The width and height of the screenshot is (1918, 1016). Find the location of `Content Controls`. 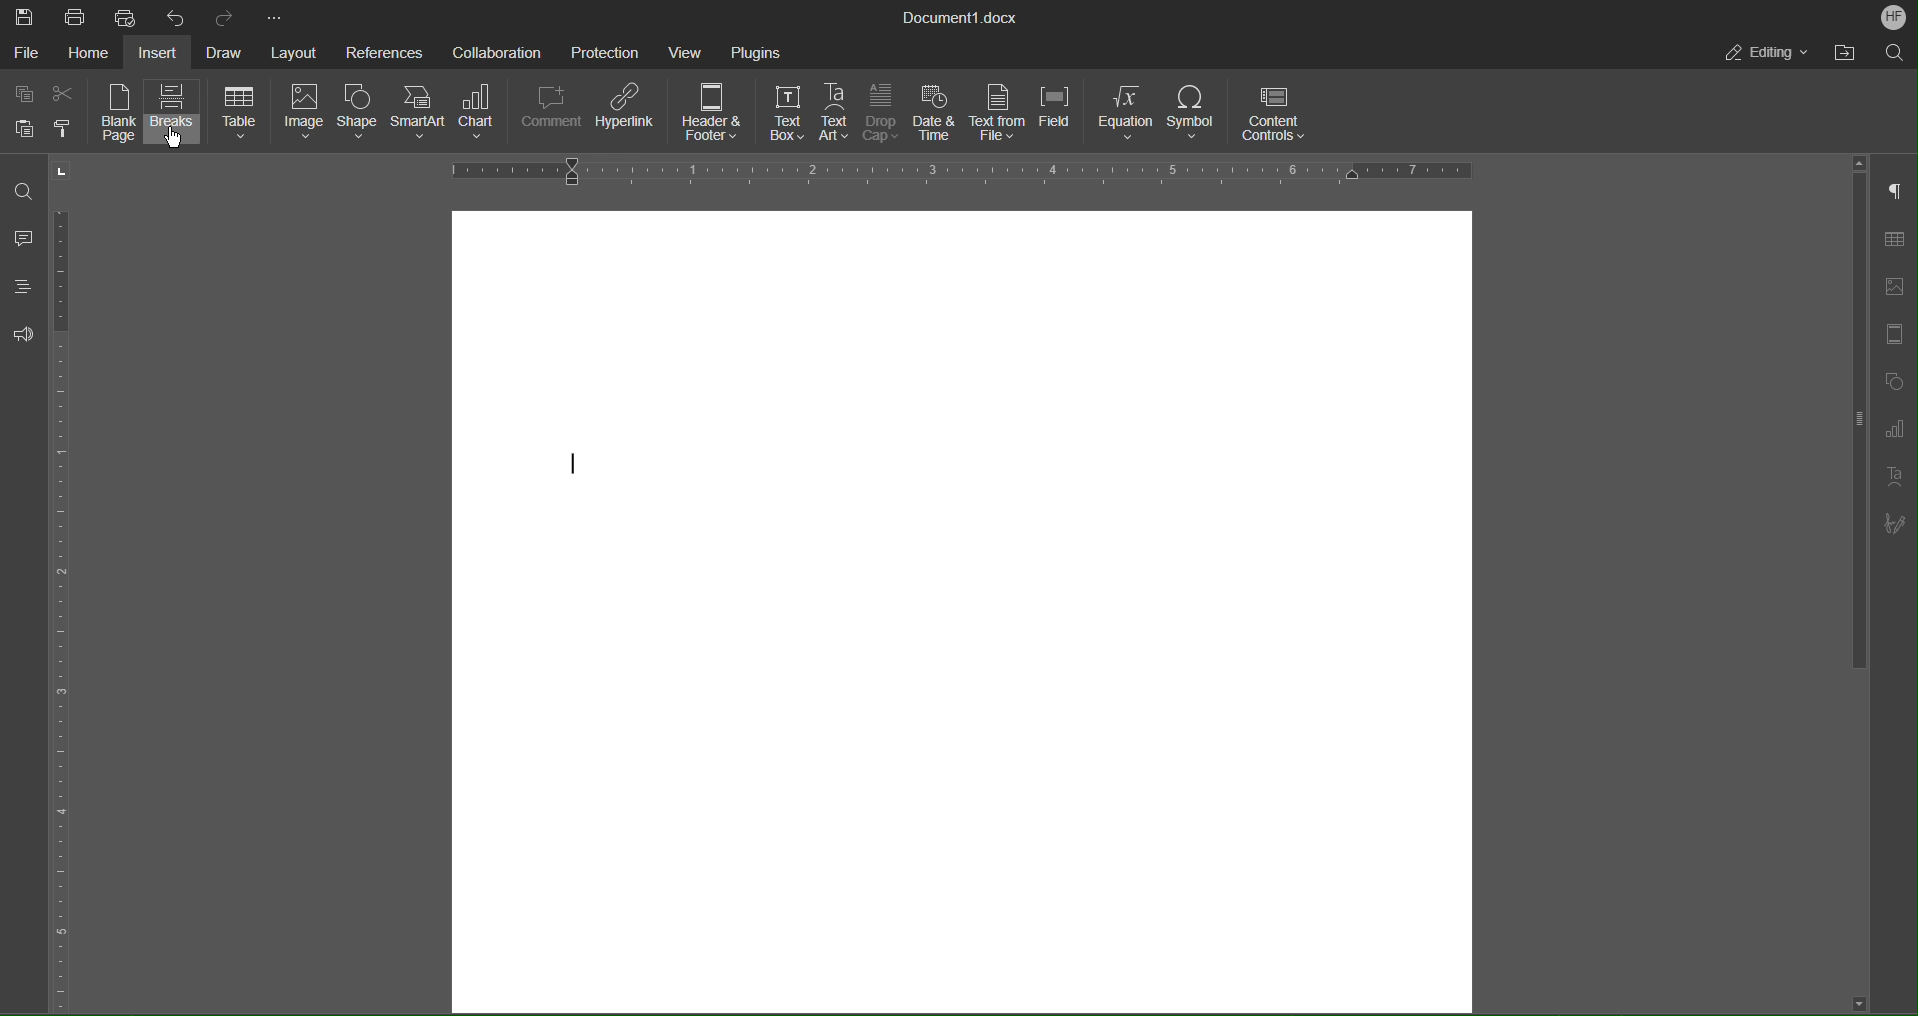

Content Controls is located at coordinates (1276, 113).